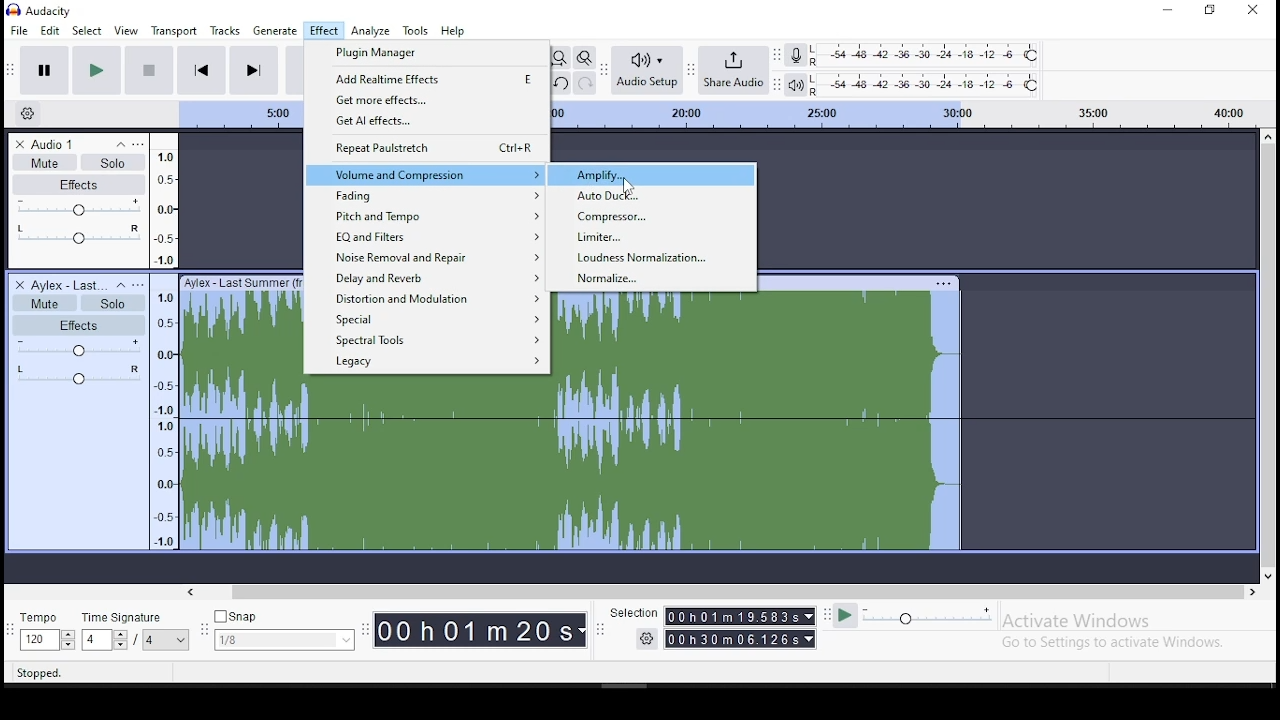  What do you see at coordinates (453, 31) in the screenshot?
I see `help` at bounding box center [453, 31].